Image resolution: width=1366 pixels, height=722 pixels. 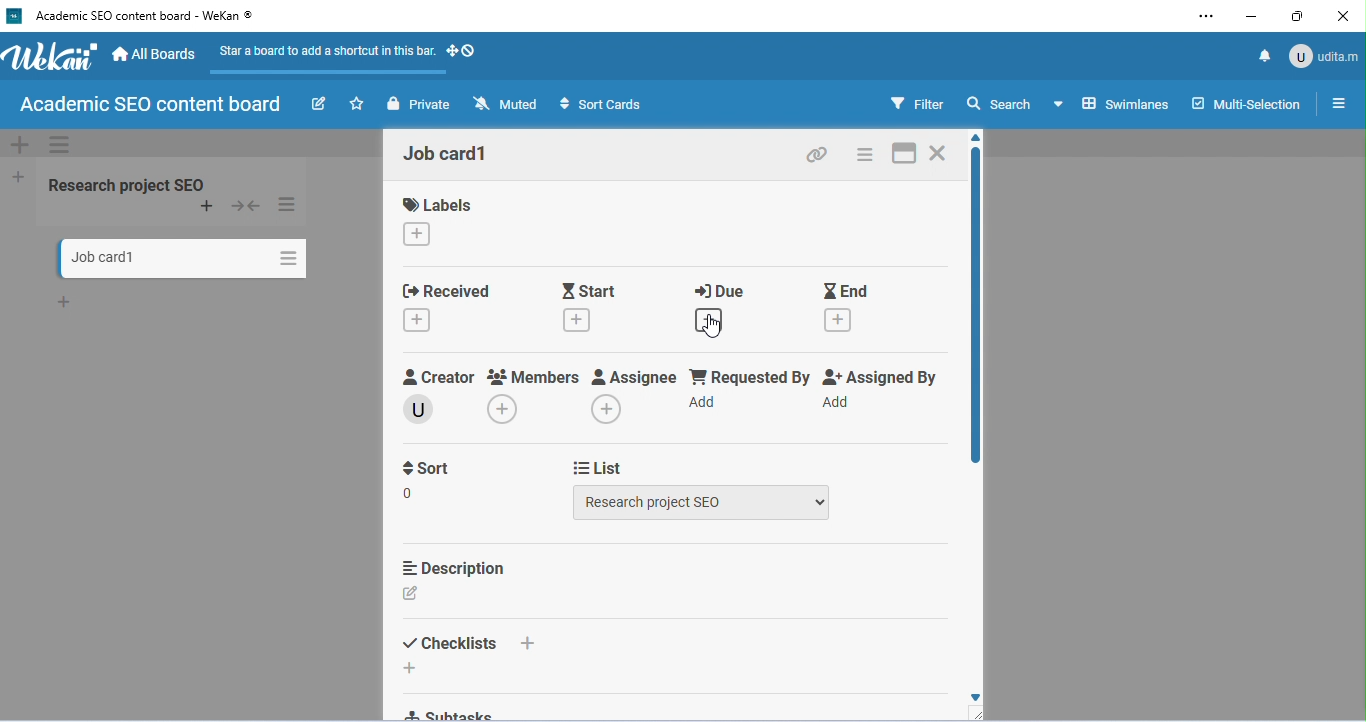 I want to click on copy card link, so click(x=814, y=153).